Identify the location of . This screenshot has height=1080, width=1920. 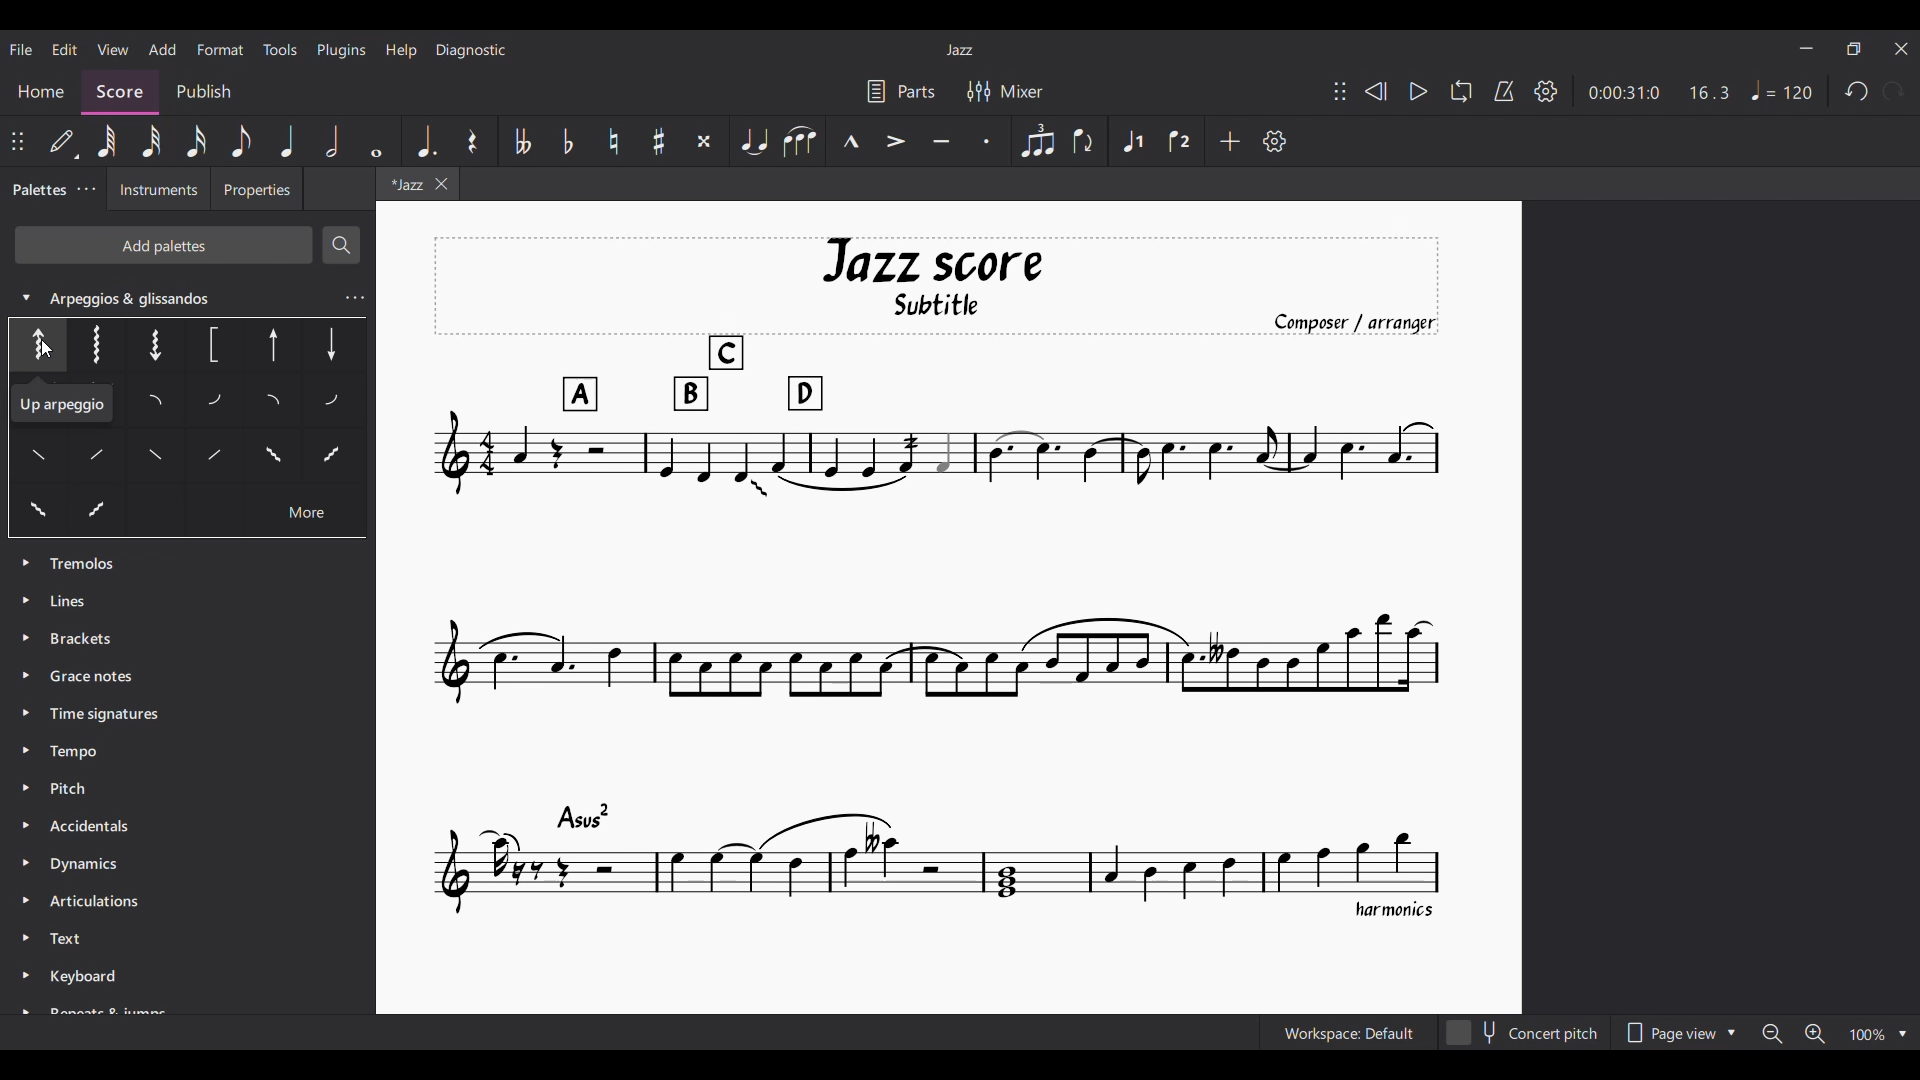
(56, 405).